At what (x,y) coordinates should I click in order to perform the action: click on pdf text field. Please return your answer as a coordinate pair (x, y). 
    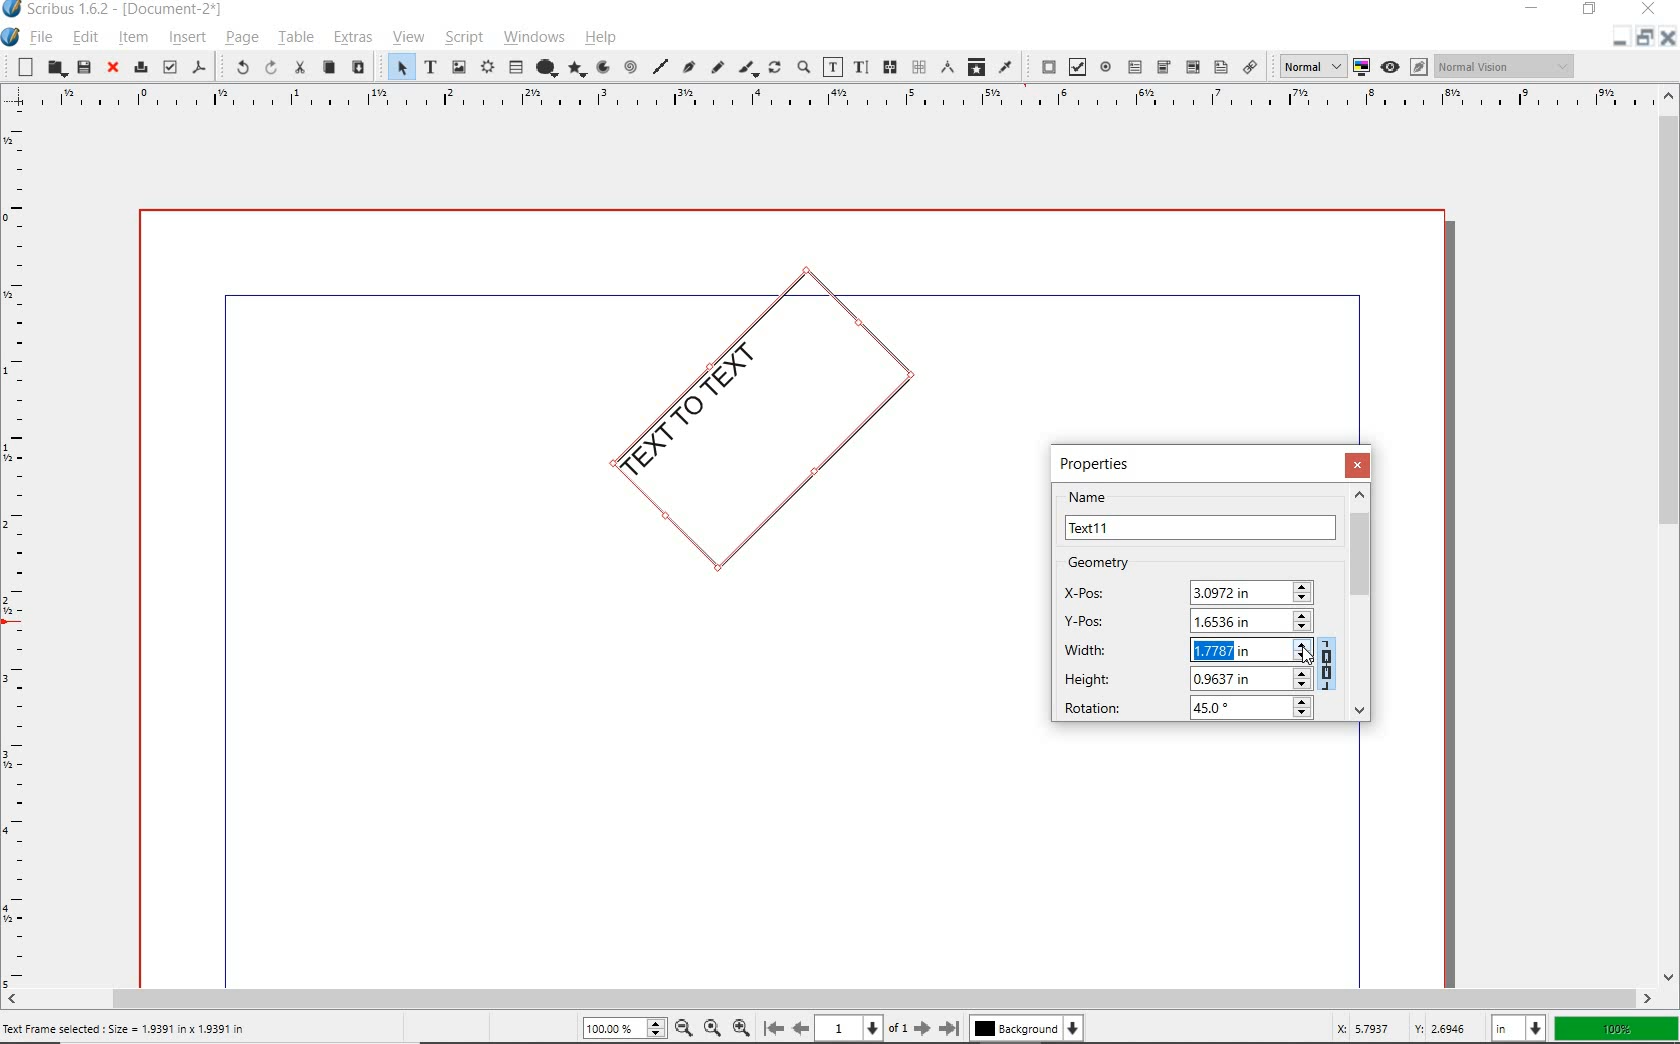
    Looking at the image, I should click on (1135, 66).